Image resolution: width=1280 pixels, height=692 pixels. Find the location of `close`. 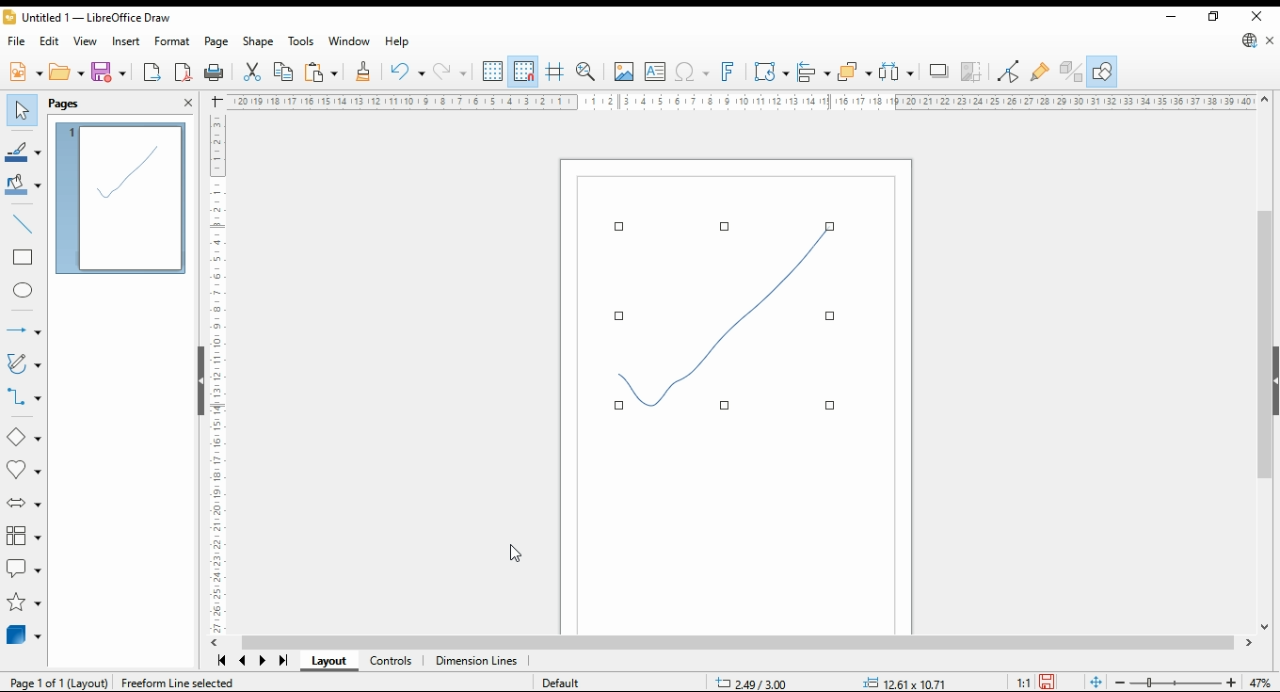

close is located at coordinates (1257, 16).